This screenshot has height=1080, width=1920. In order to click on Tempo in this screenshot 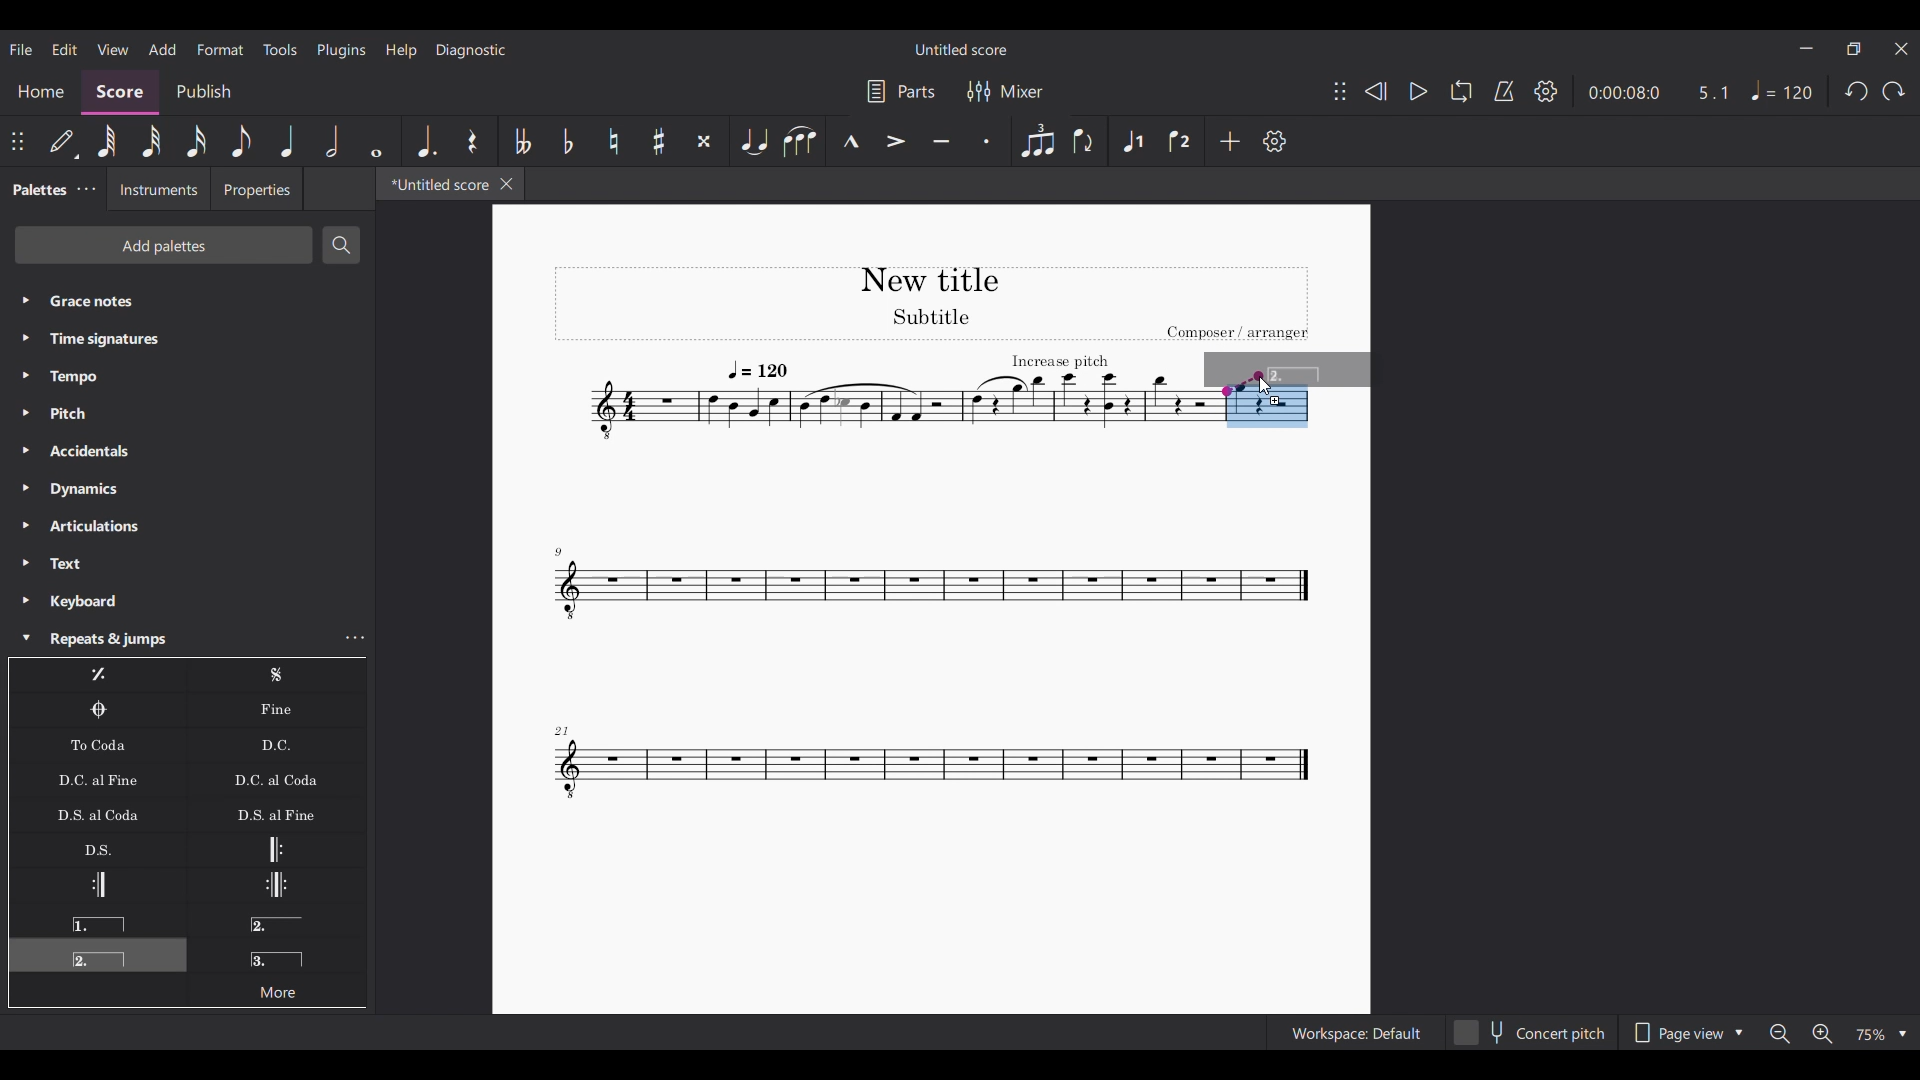, I will do `click(1782, 91)`.